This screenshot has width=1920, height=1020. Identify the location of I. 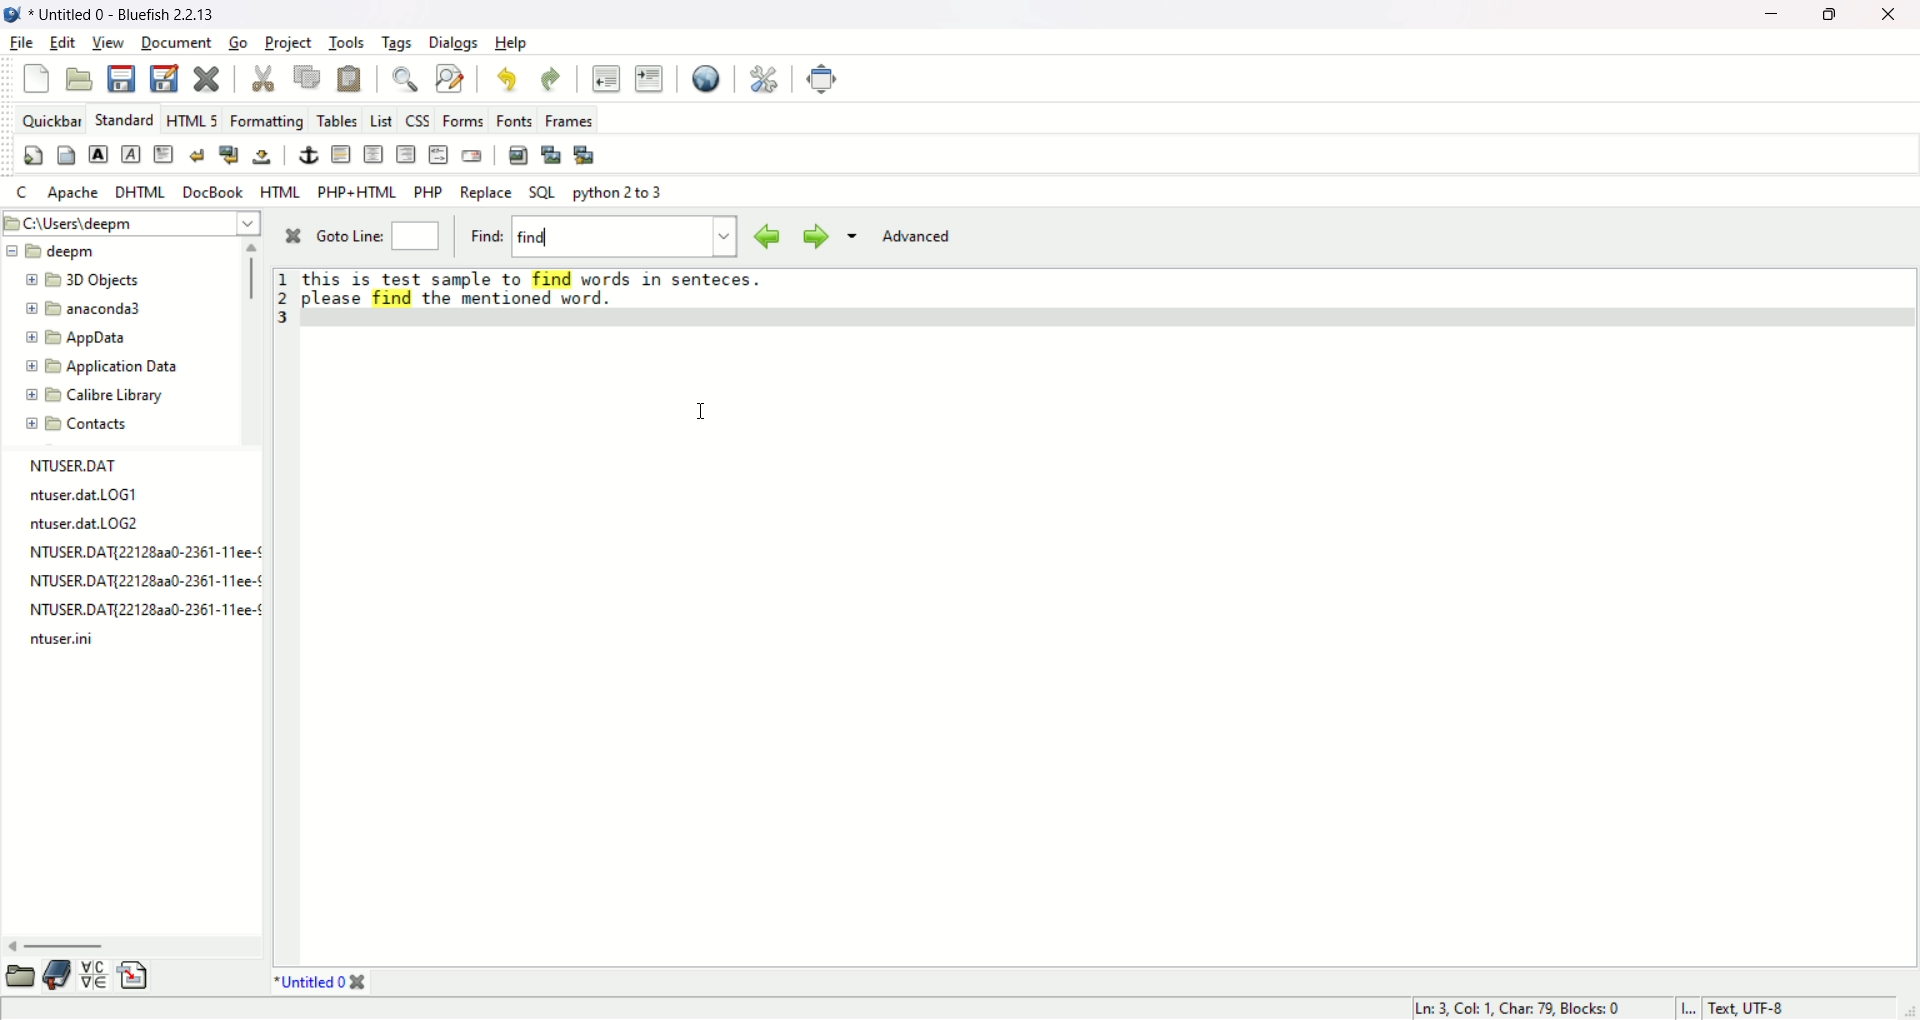
(1688, 1010).